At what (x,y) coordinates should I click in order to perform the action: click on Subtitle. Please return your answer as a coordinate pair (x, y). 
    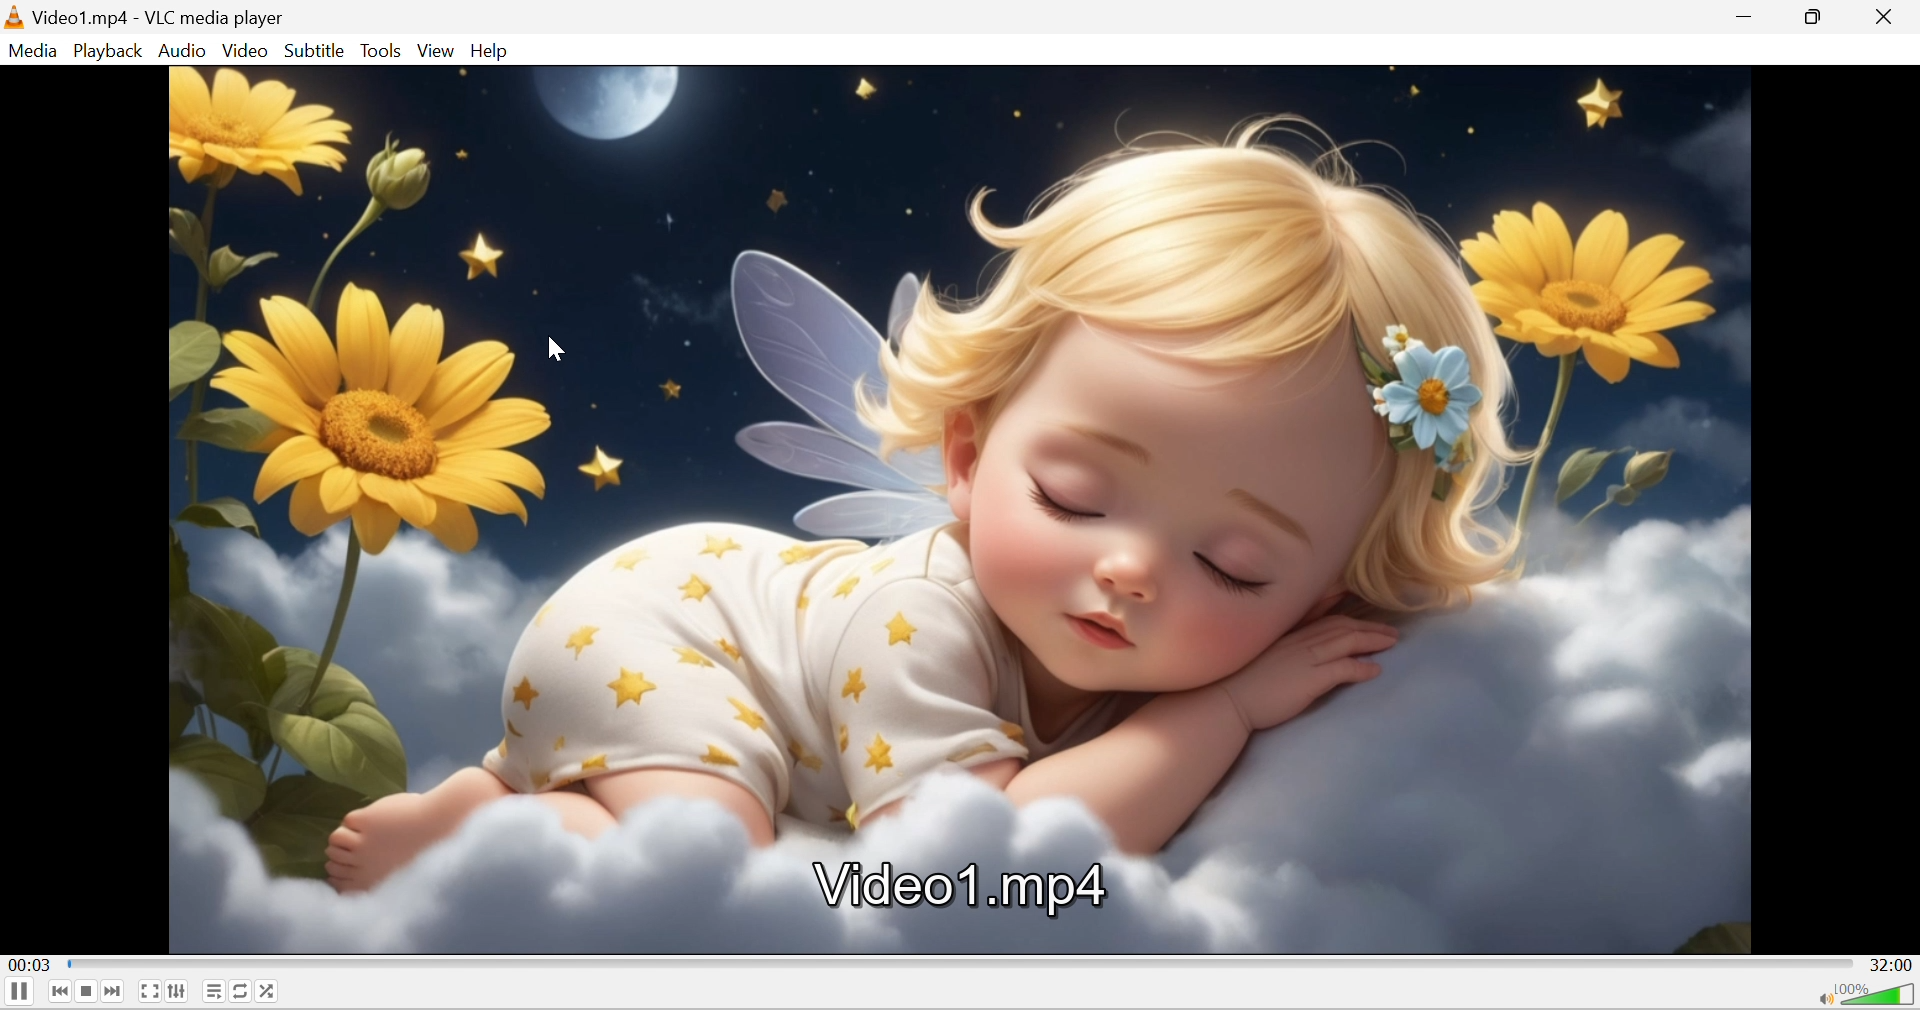
    Looking at the image, I should click on (316, 50).